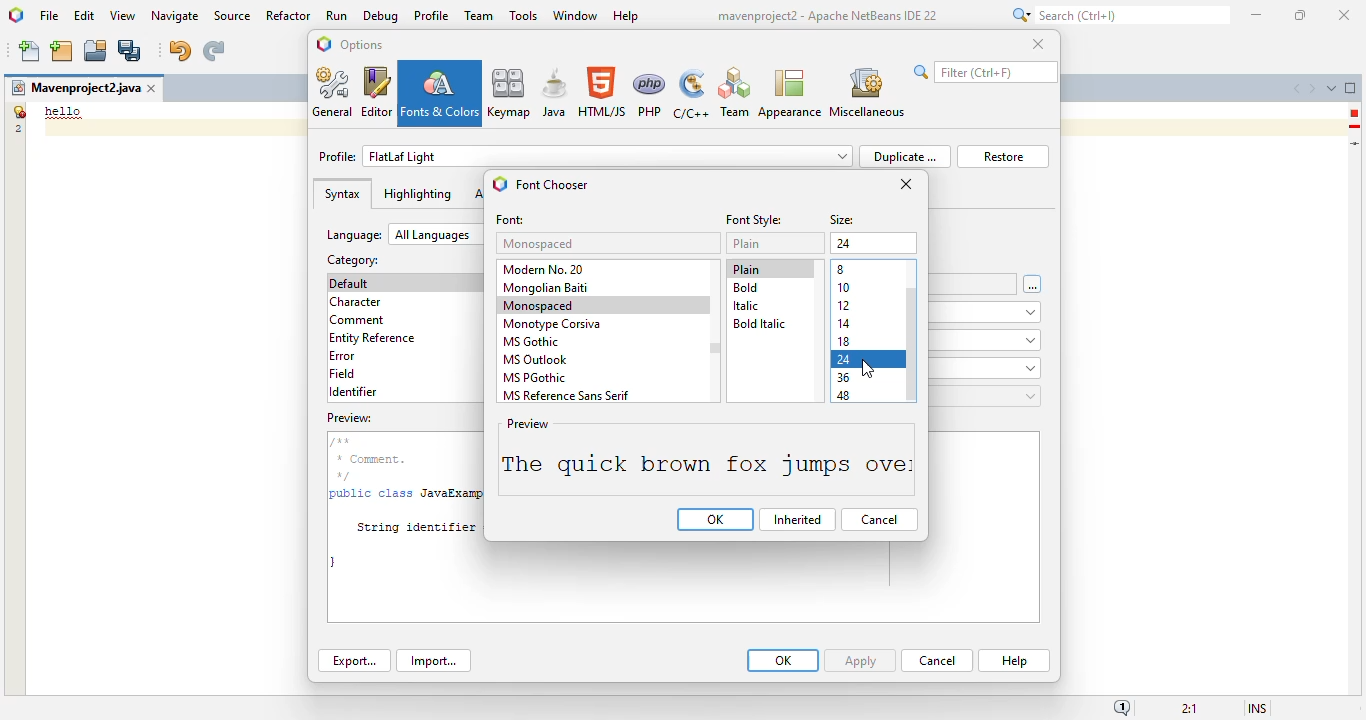  Describe the element at coordinates (1355, 127) in the screenshot. I see `hint` at that location.